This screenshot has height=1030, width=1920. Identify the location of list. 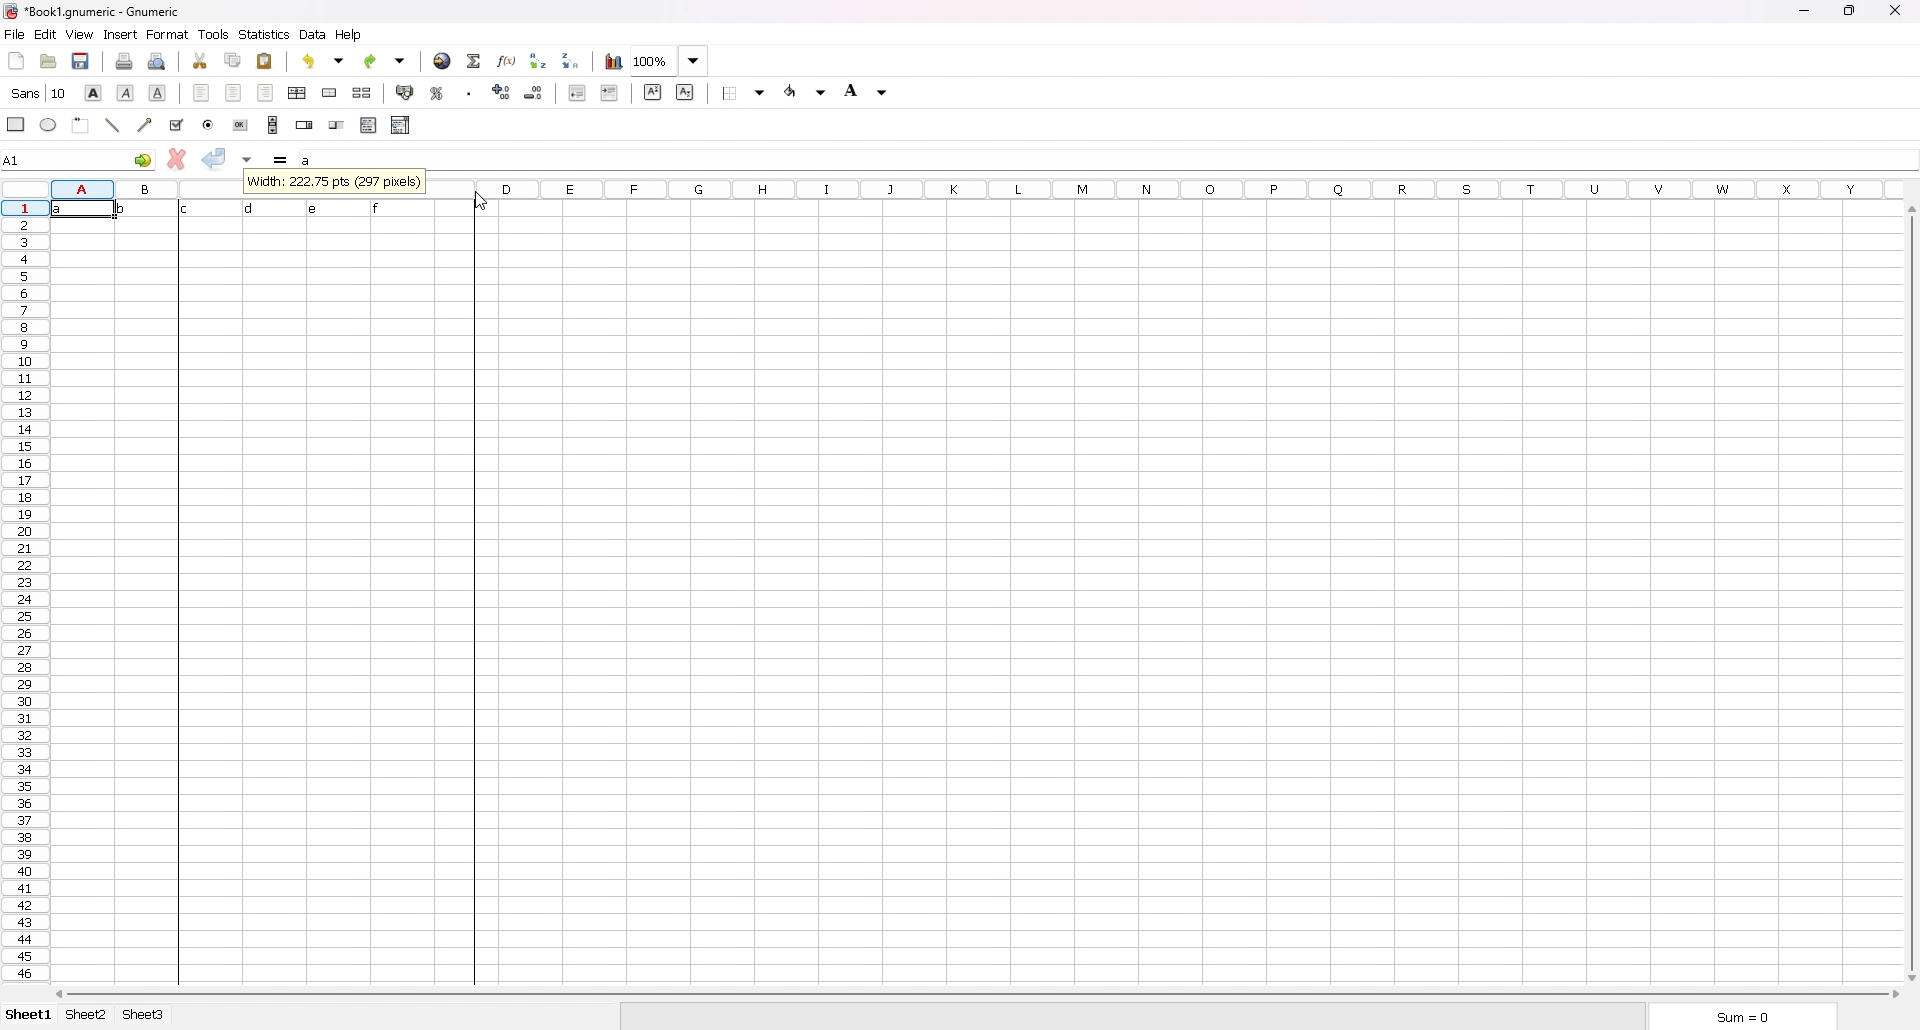
(368, 125).